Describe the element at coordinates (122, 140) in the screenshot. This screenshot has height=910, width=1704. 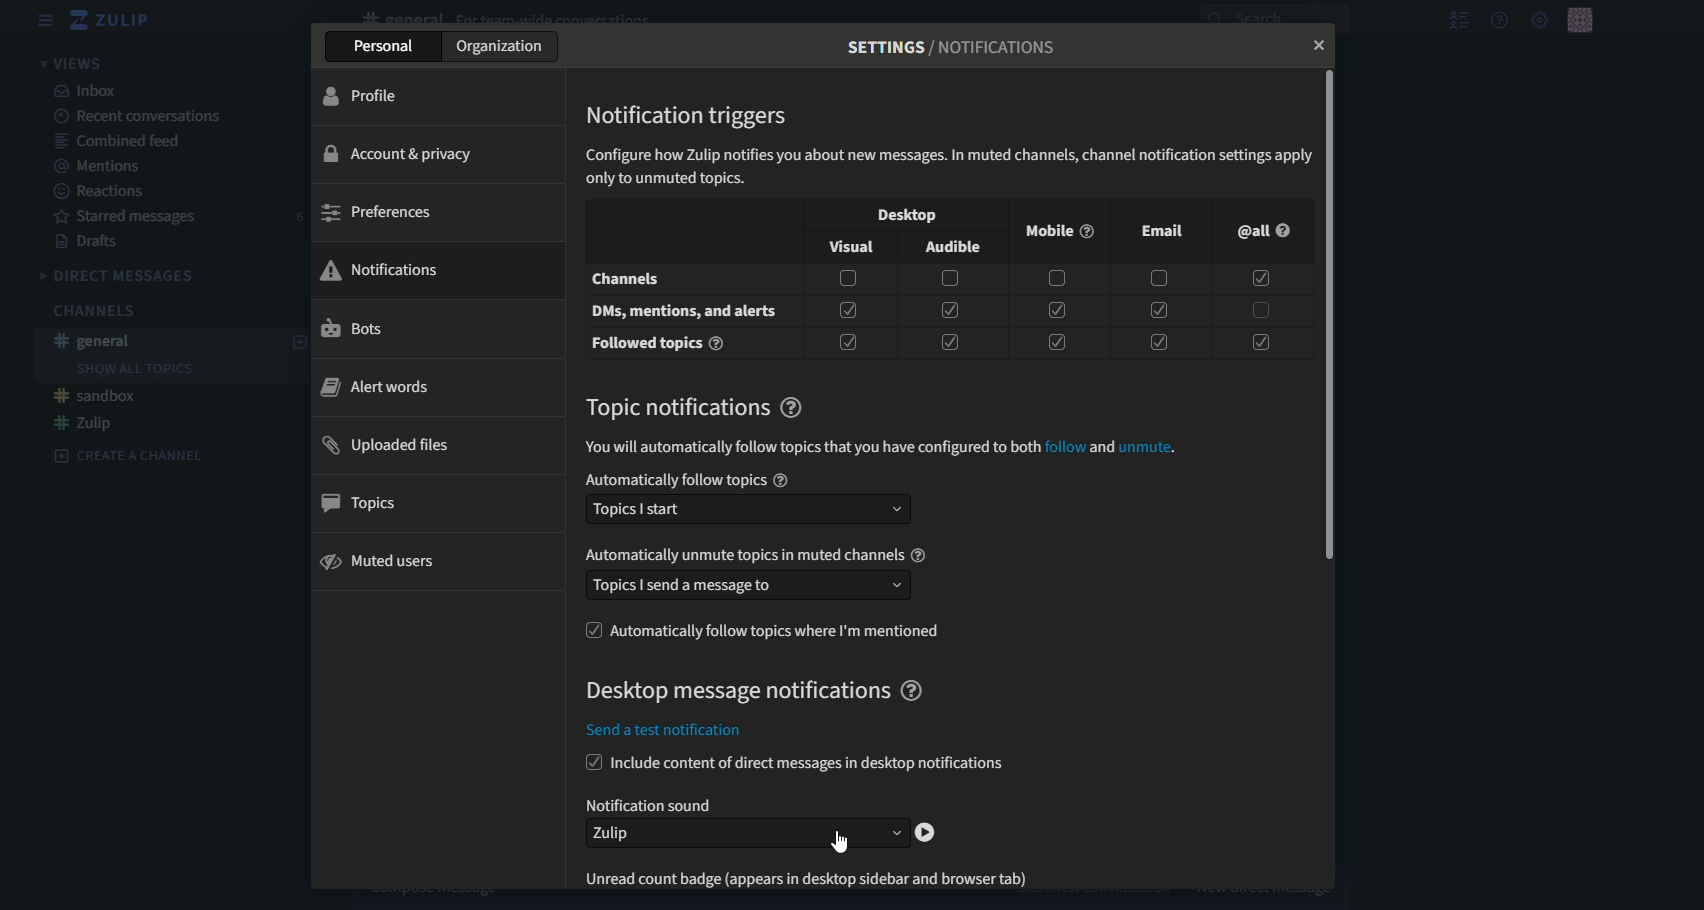
I see `combined feed` at that location.